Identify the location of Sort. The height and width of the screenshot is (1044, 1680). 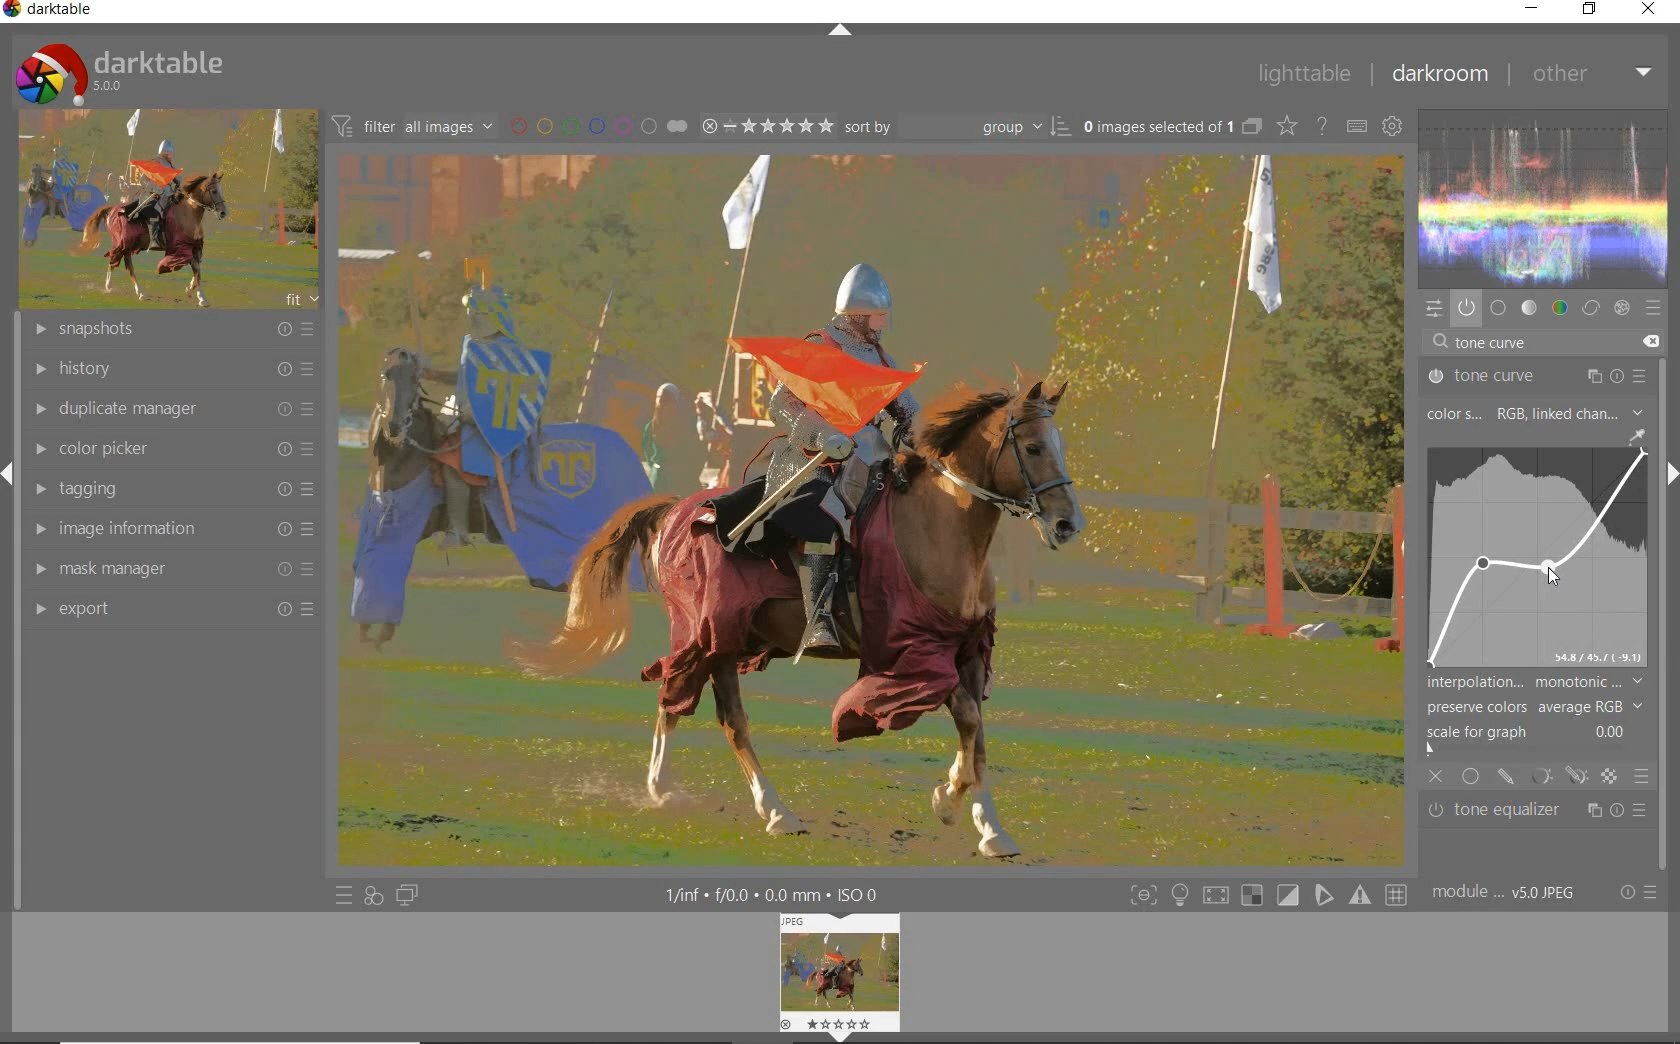
(957, 126).